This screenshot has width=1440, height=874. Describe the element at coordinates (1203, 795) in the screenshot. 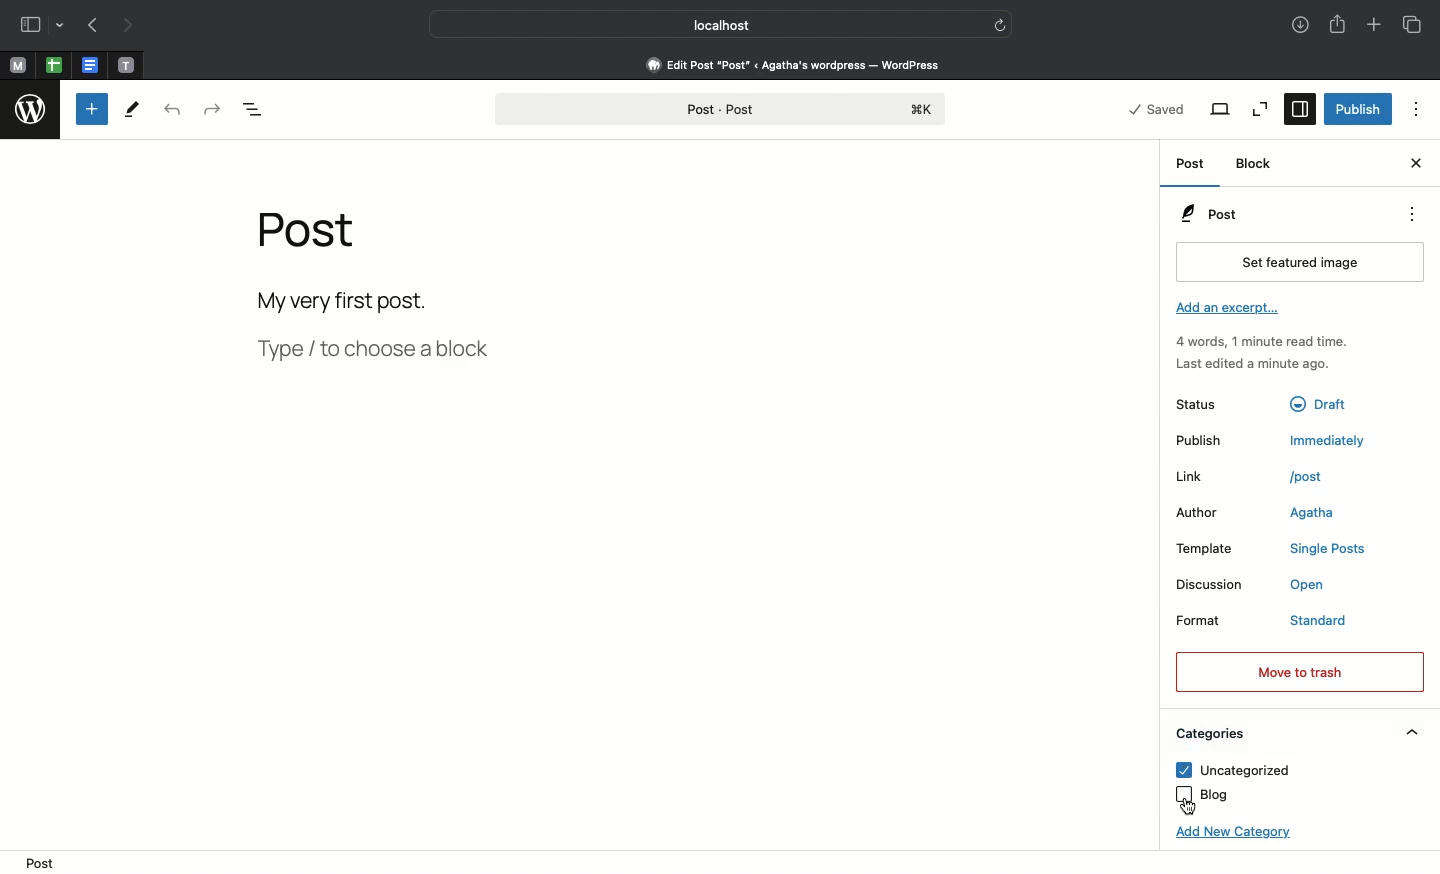

I see `Blog` at that location.